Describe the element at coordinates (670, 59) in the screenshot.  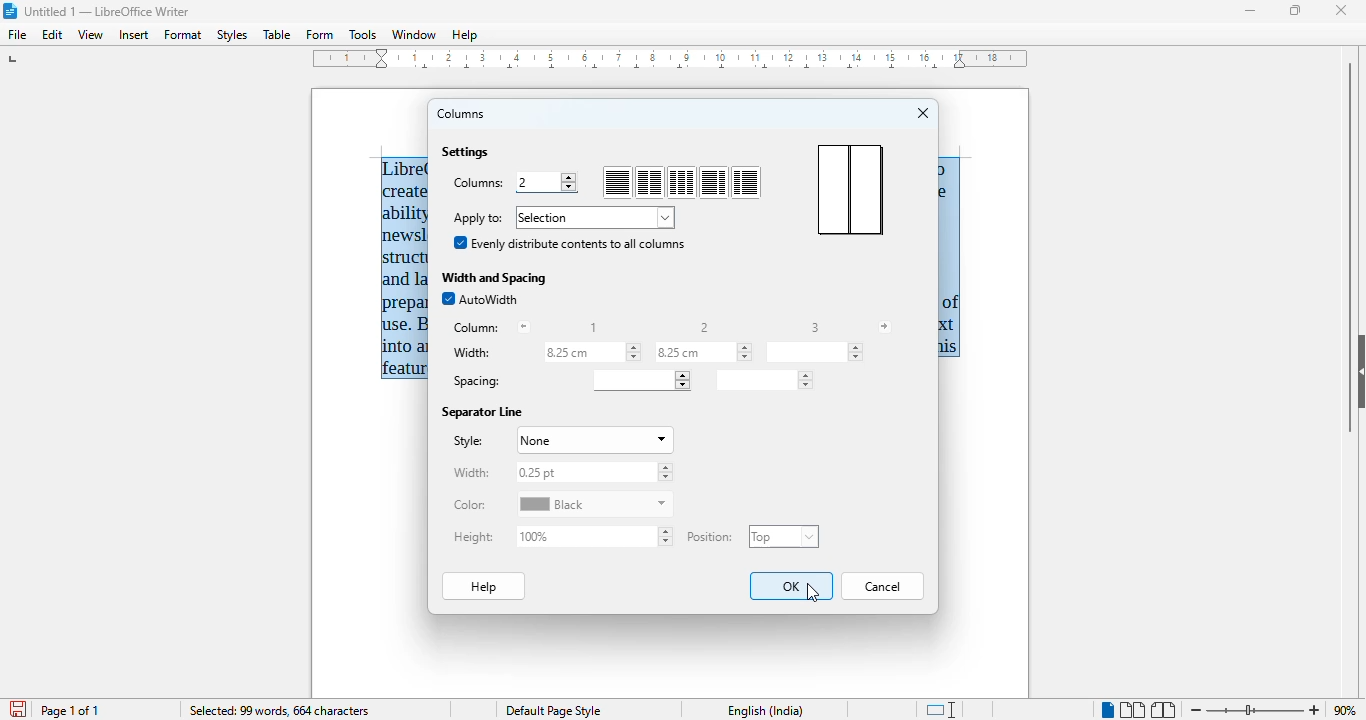
I see `ruler` at that location.